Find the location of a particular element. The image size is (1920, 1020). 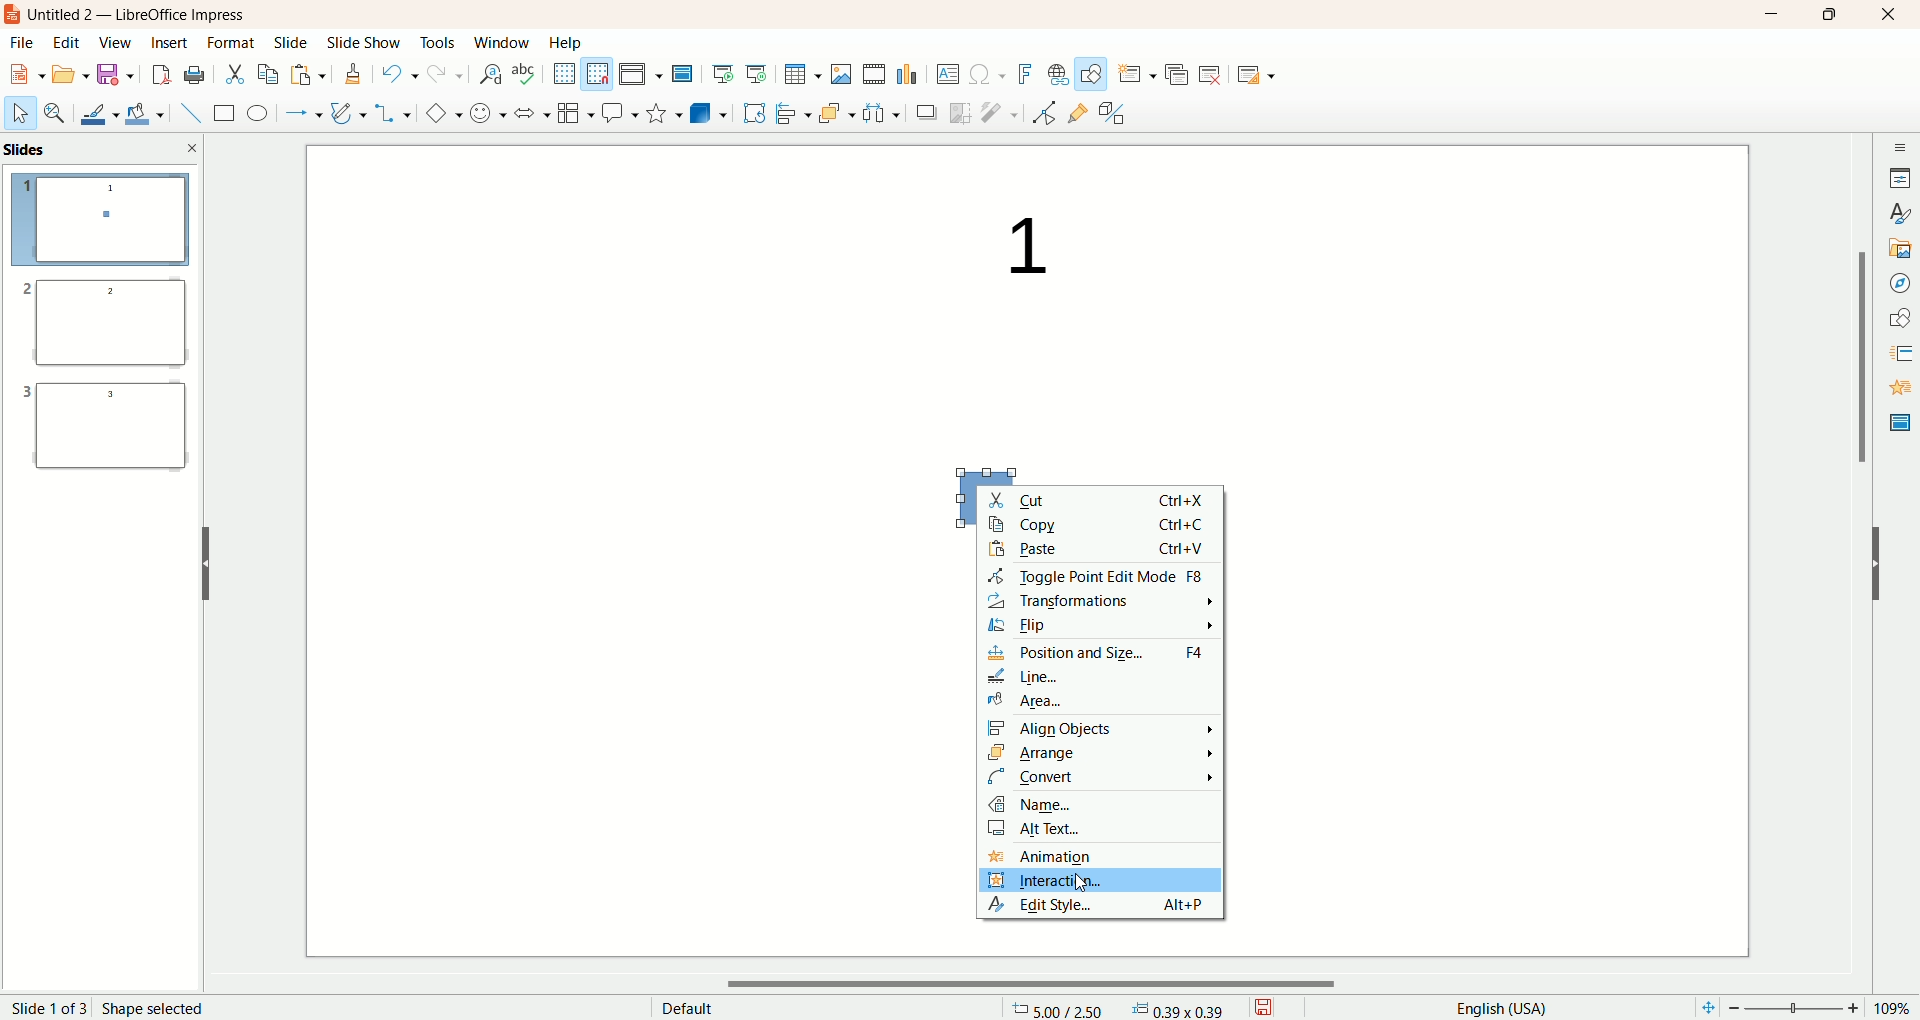

select is located at coordinates (20, 117).